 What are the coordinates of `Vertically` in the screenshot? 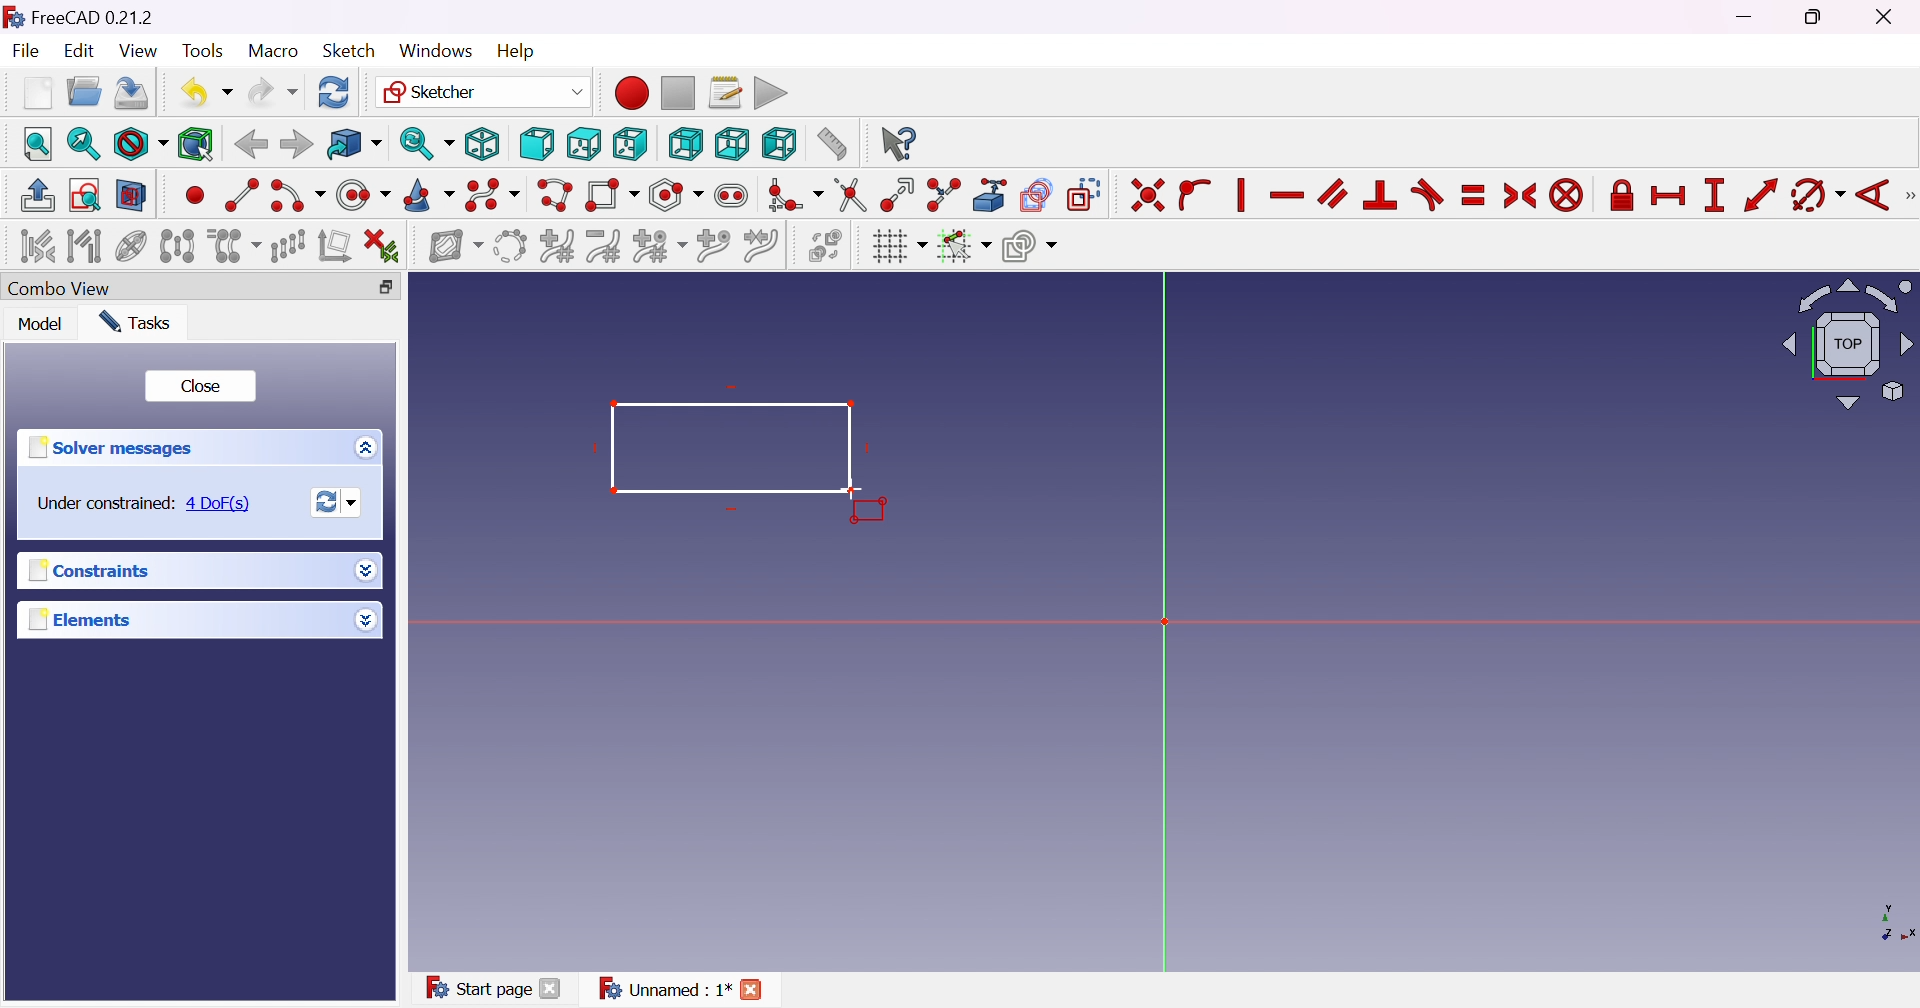 It's located at (1239, 195).